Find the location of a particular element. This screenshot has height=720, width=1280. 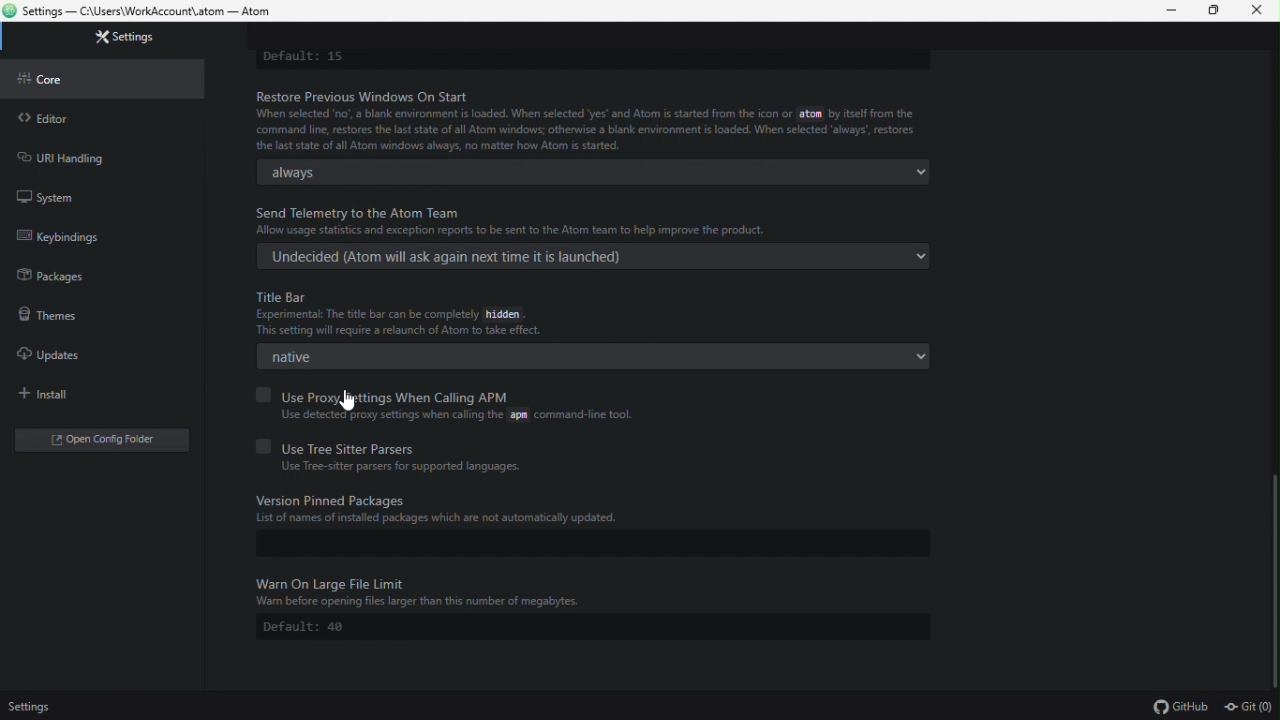

Default: 40 is located at coordinates (593, 627).